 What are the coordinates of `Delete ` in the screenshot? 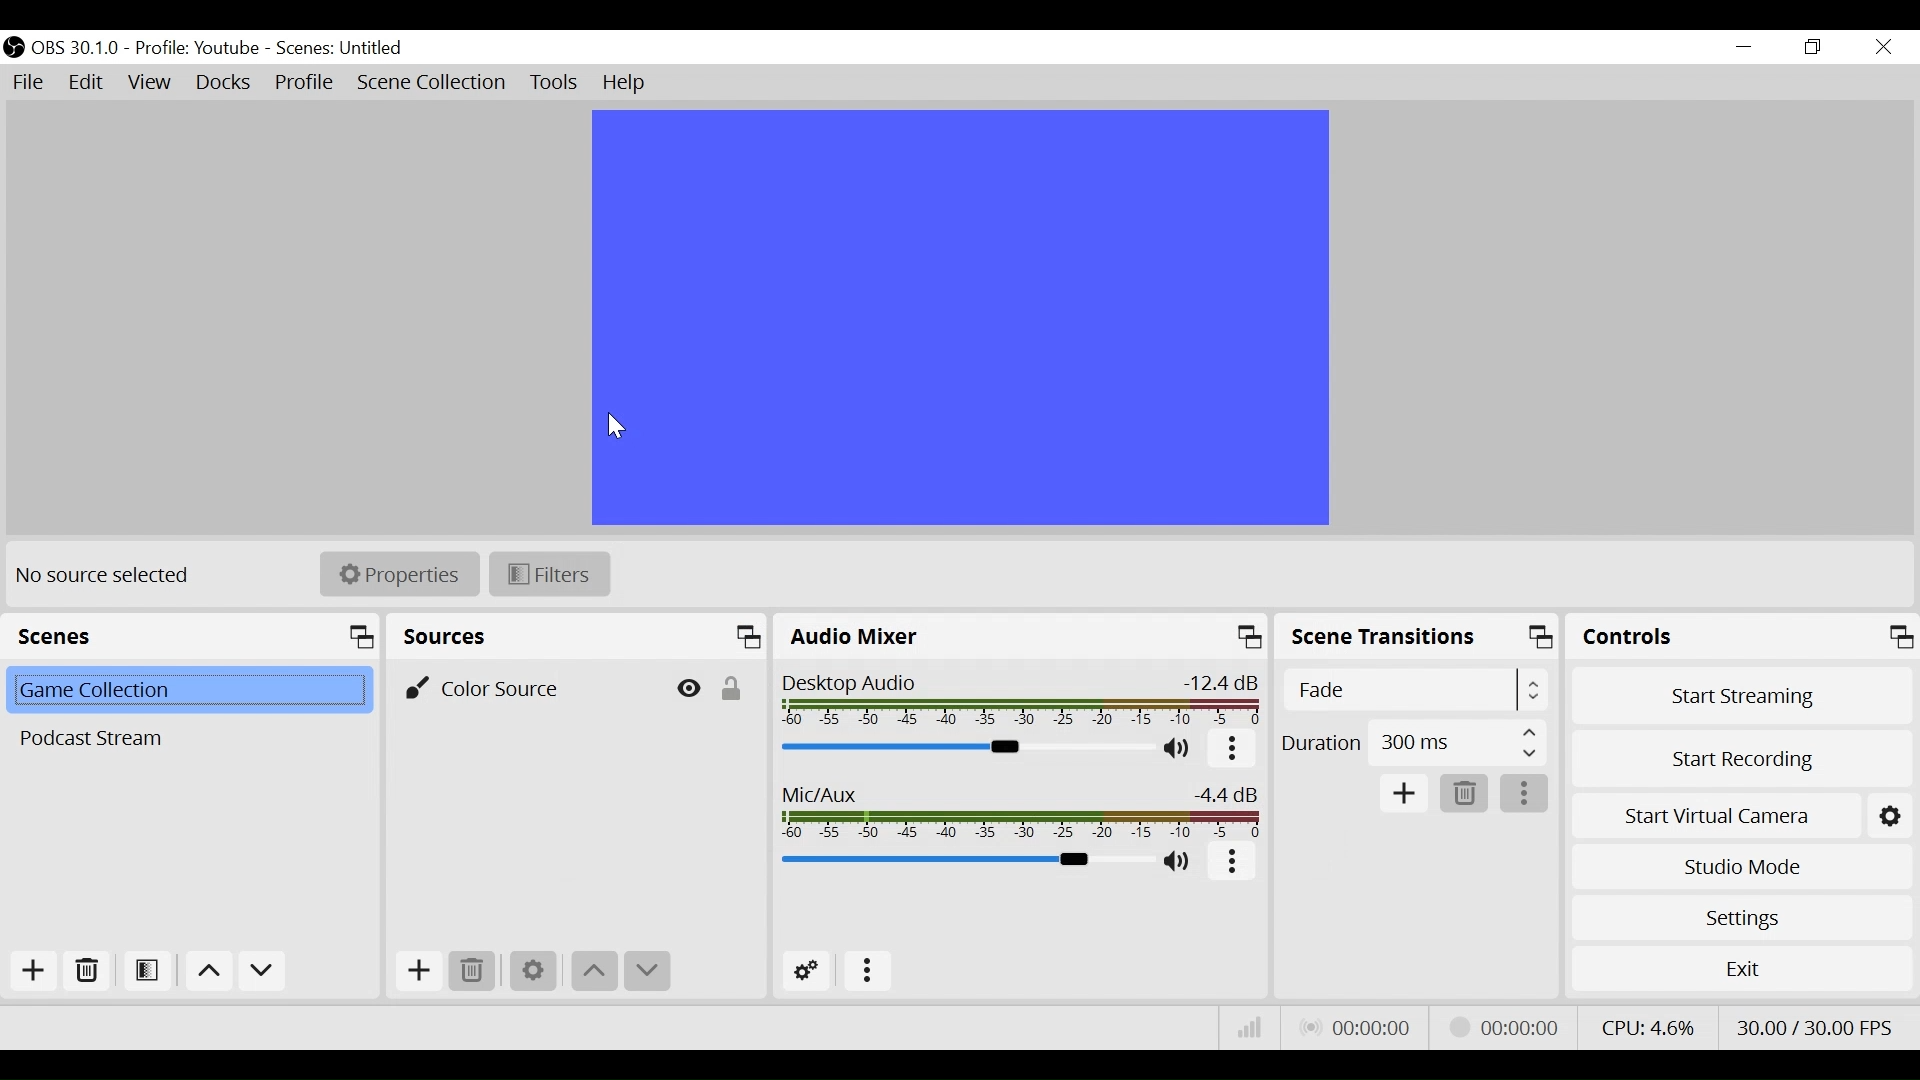 It's located at (1466, 794).